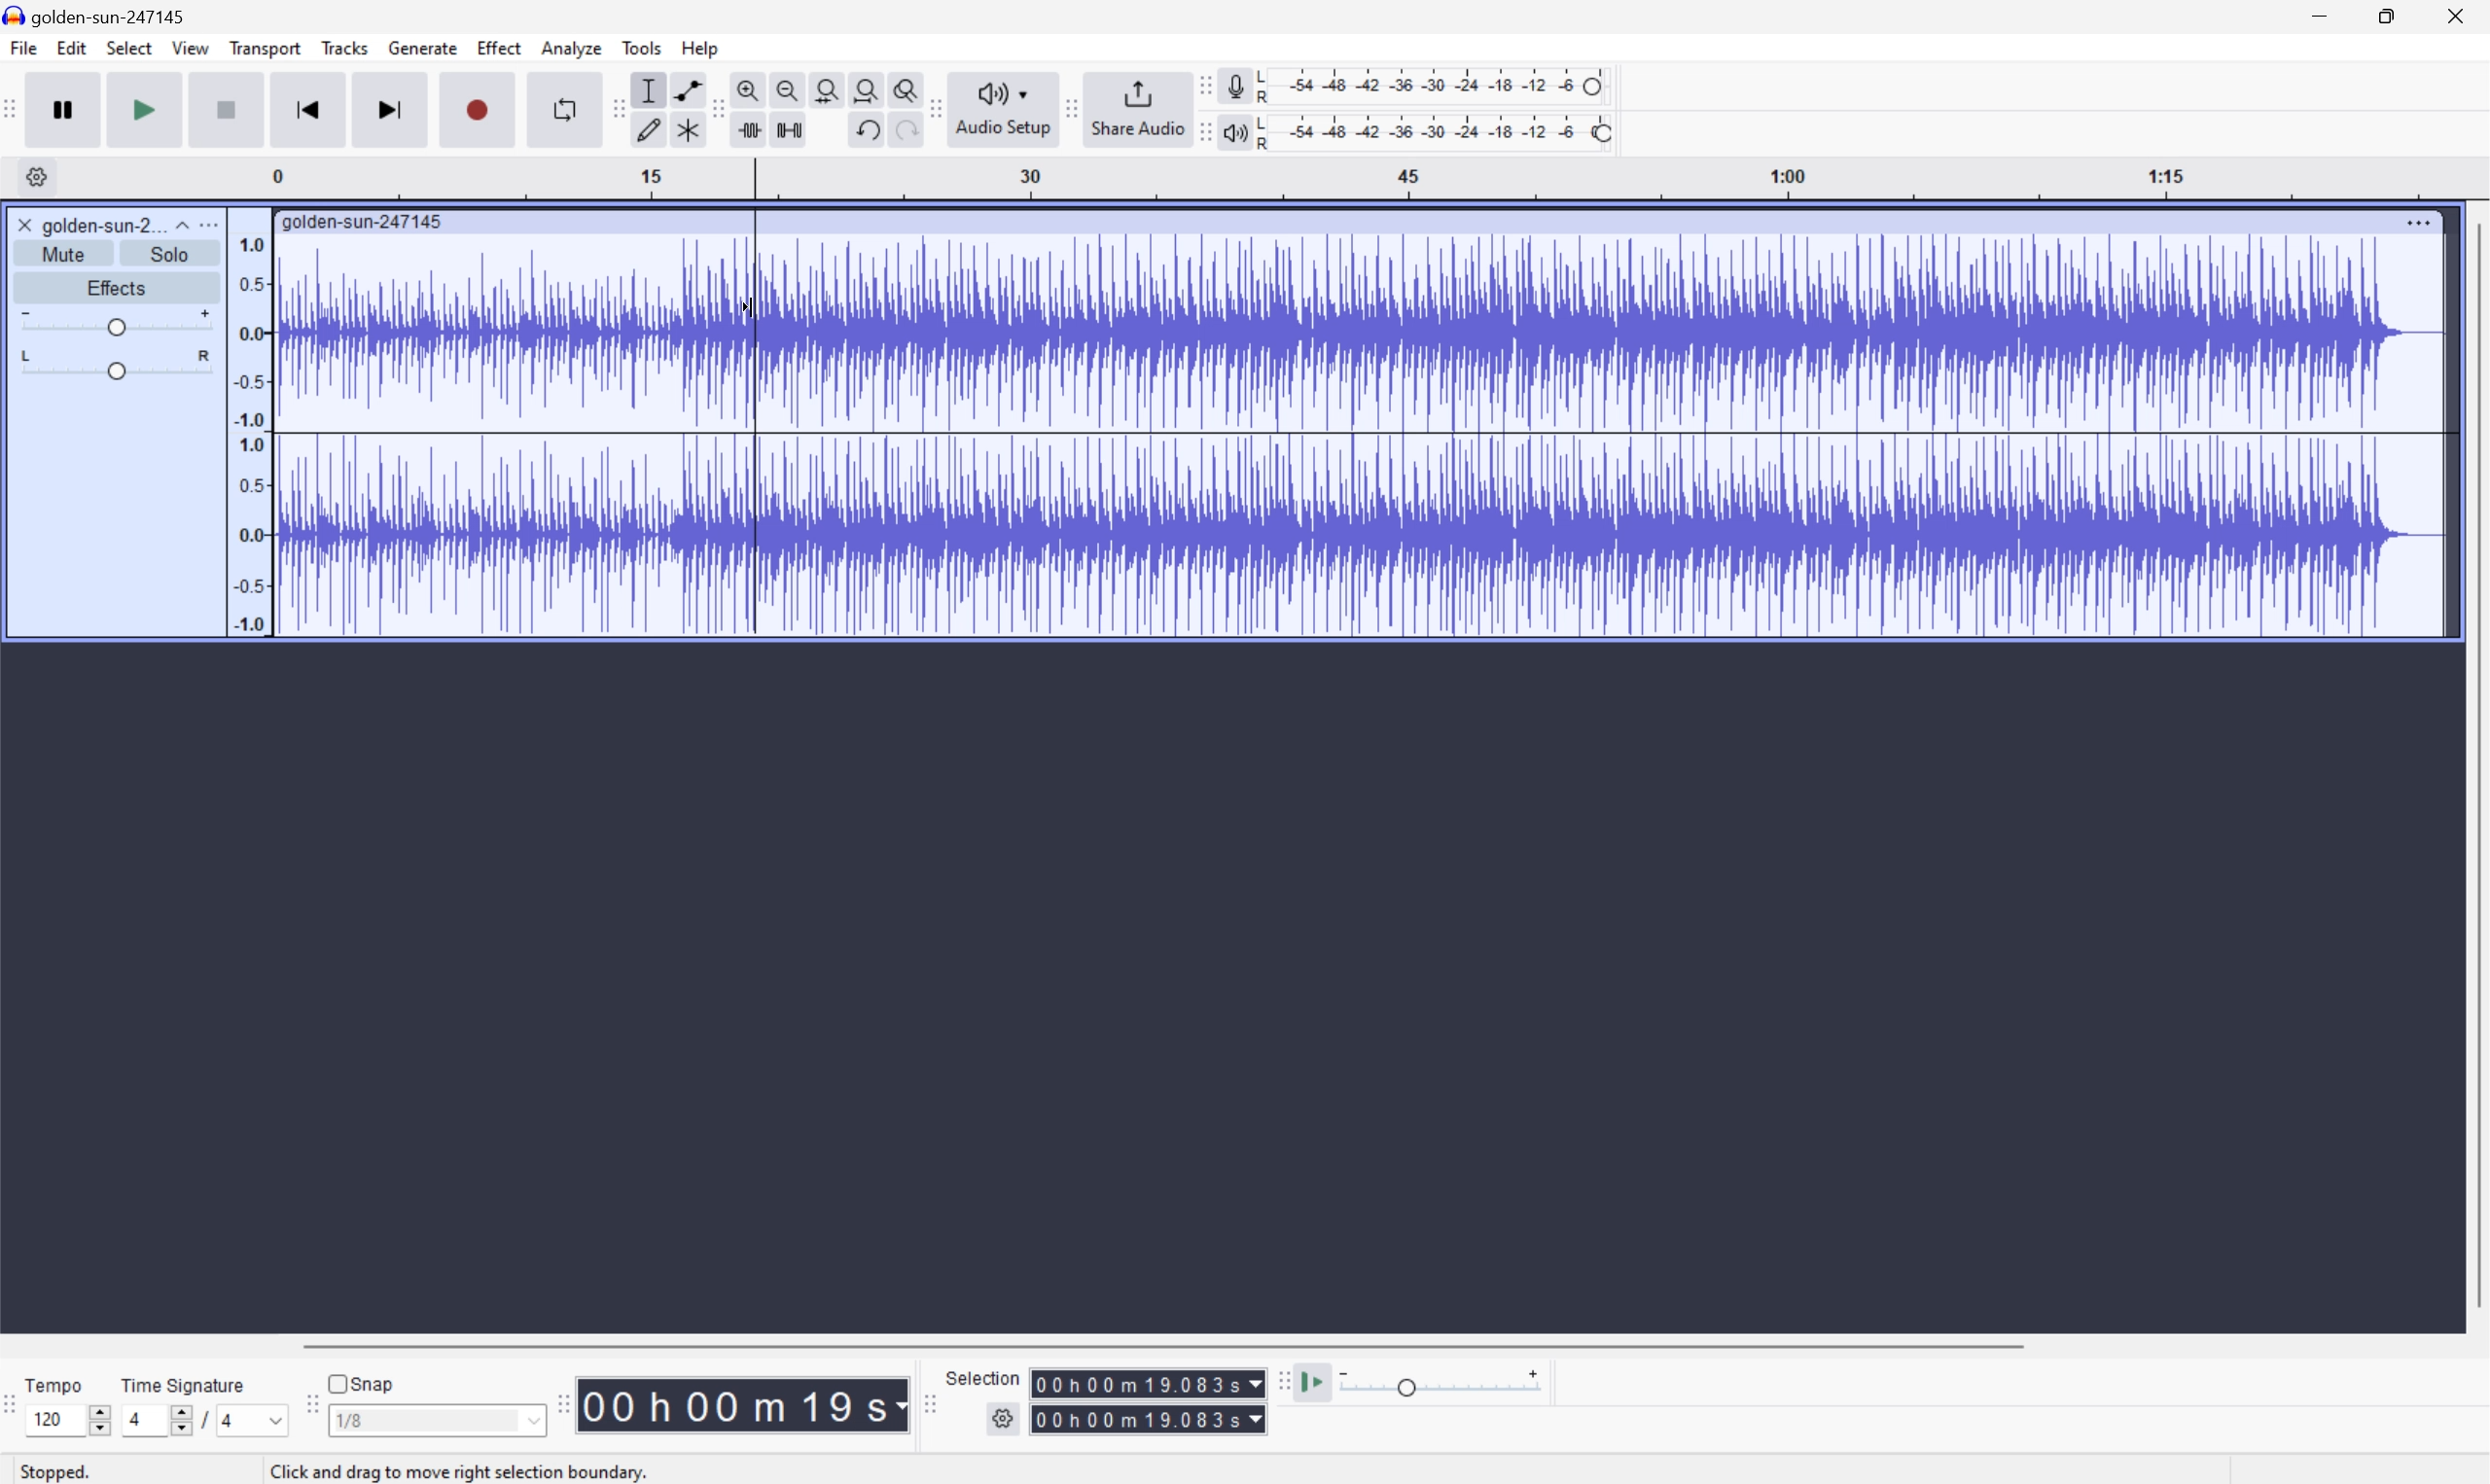 This screenshot has width=2490, height=1484. Describe the element at coordinates (556, 1399) in the screenshot. I see `Audacity Time toolbar` at that location.